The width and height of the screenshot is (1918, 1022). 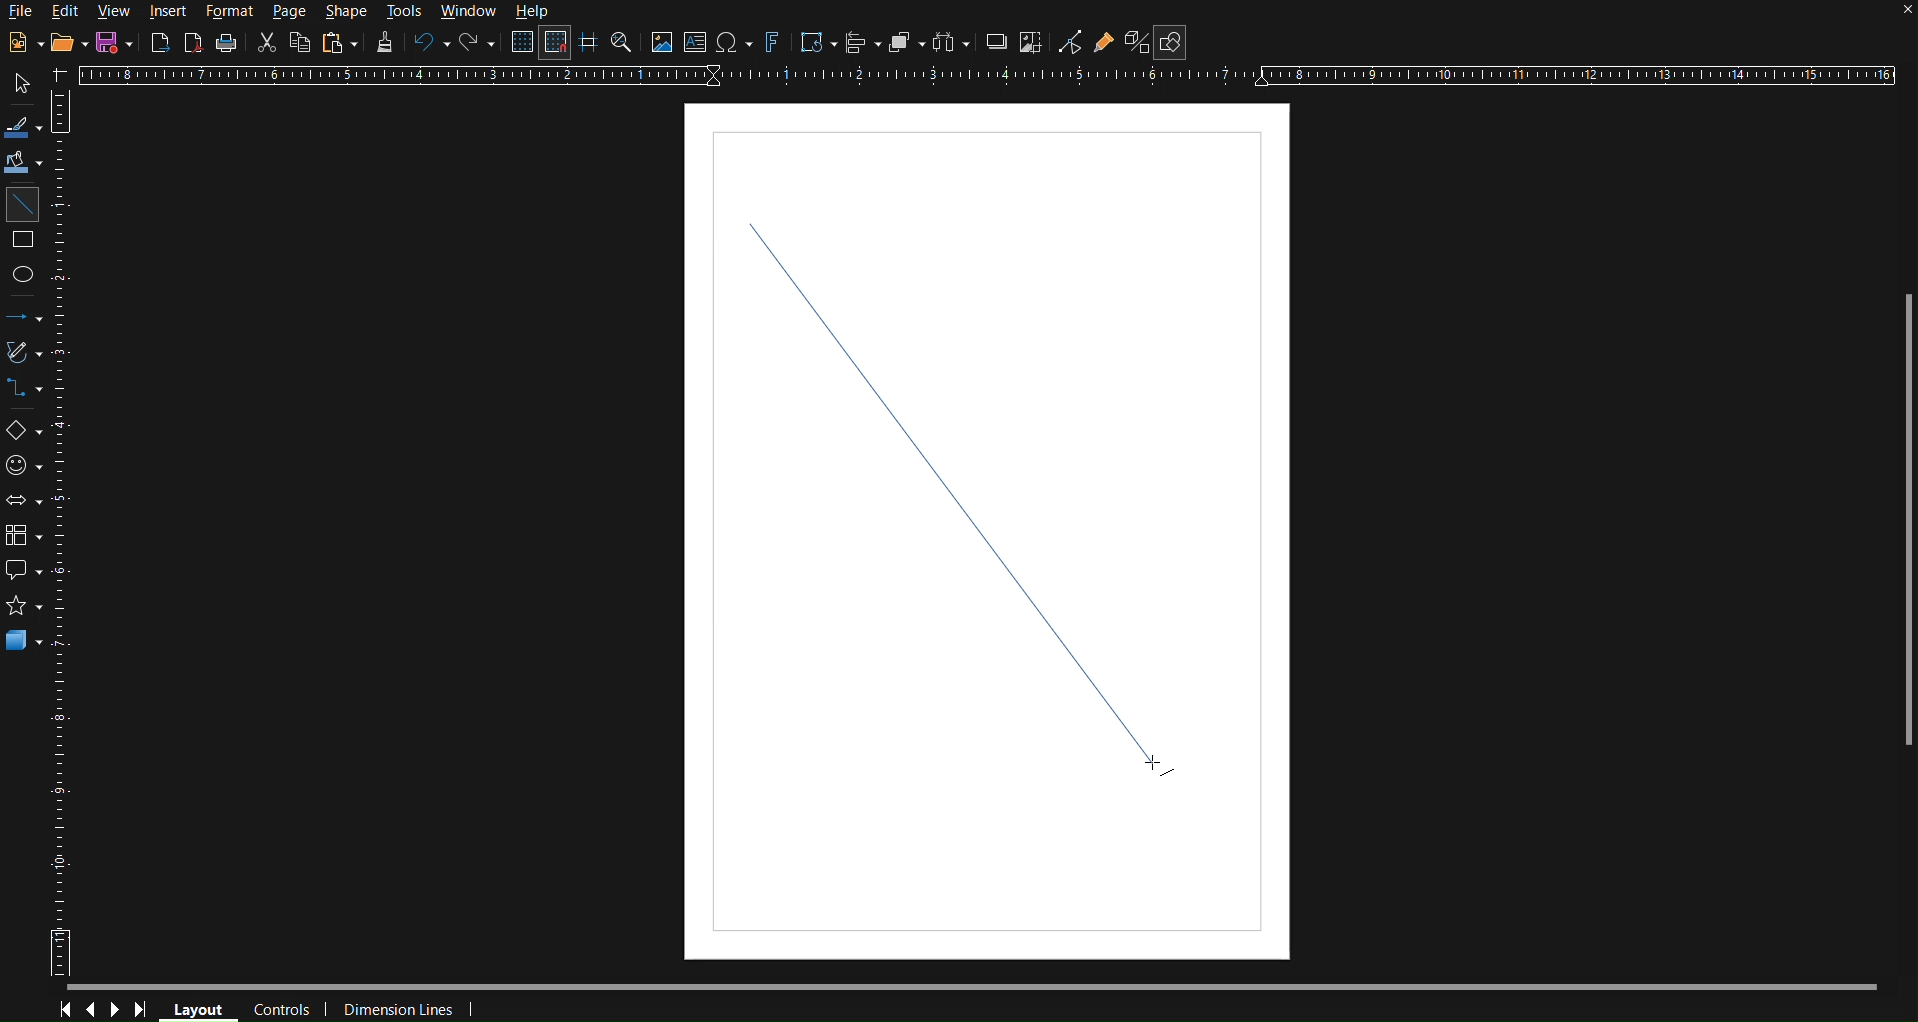 What do you see at coordinates (25, 501) in the screenshot?
I see `Block Arrows` at bounding box center [25, 501].